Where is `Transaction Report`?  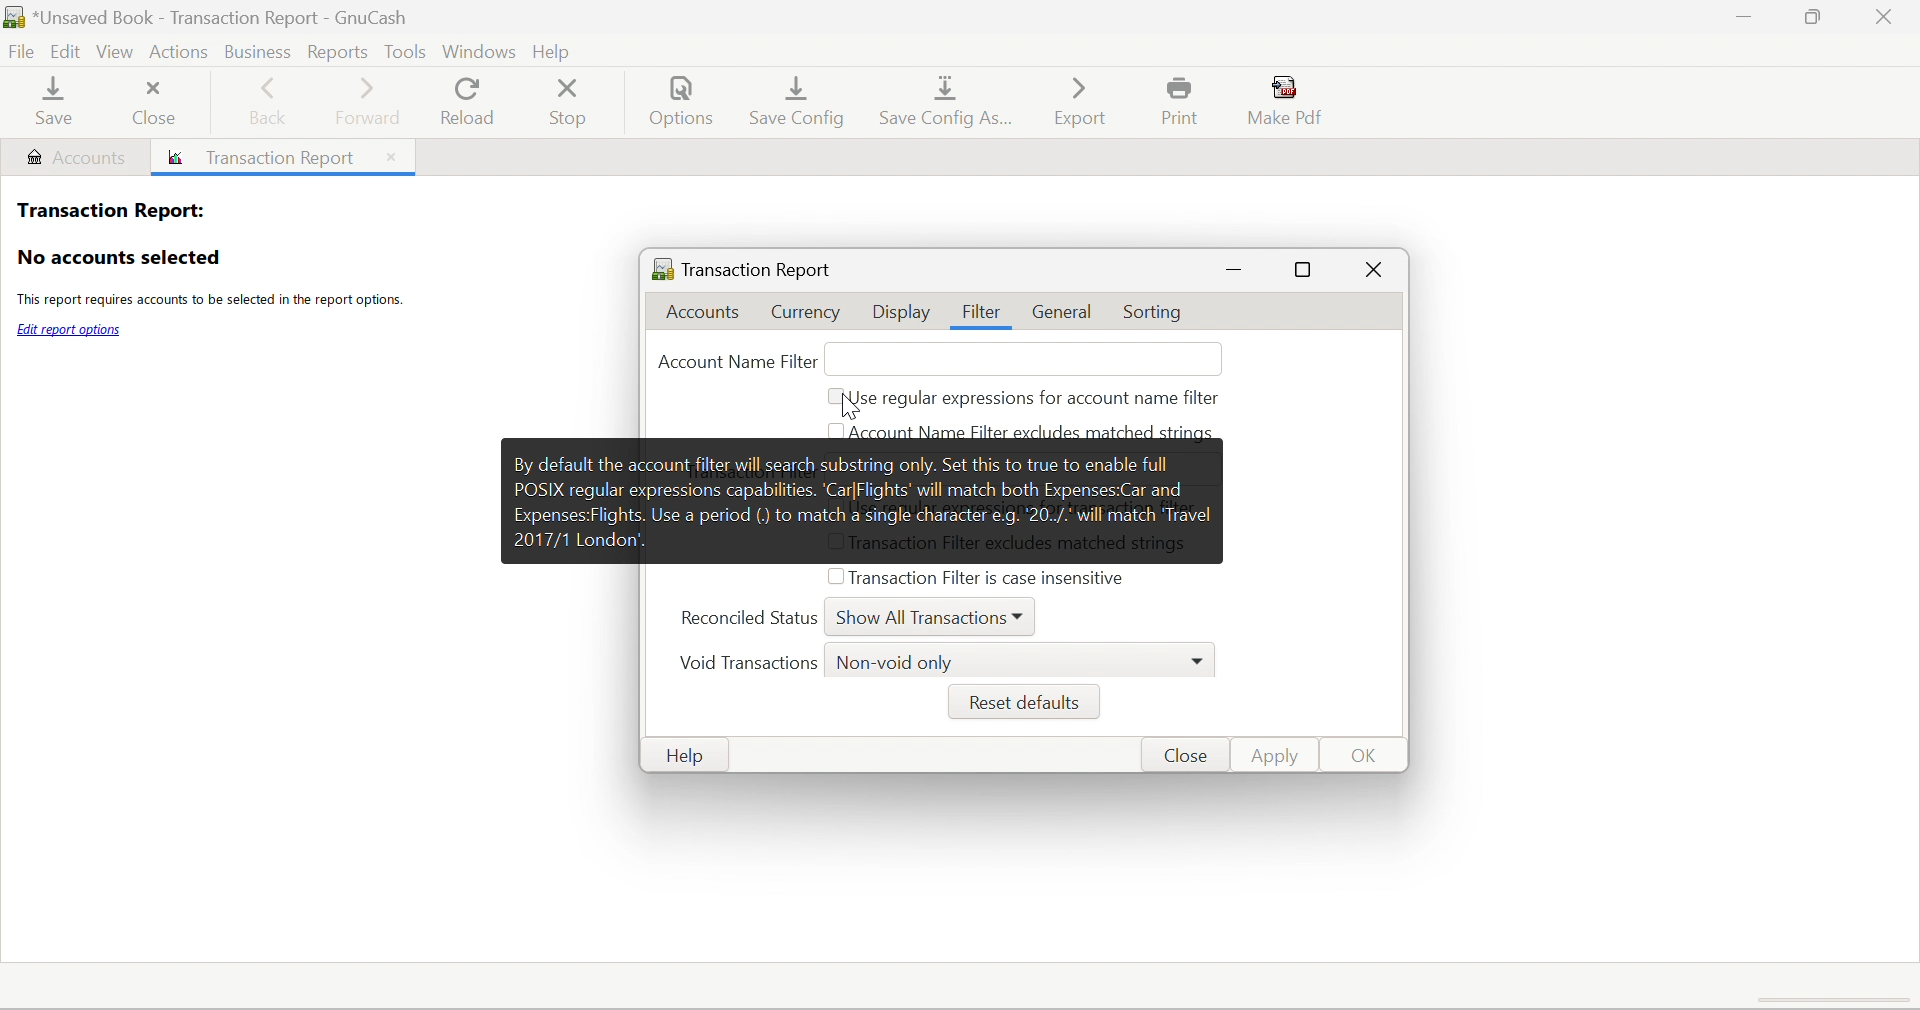
Transaction Report is located at coordinates (742, 266).